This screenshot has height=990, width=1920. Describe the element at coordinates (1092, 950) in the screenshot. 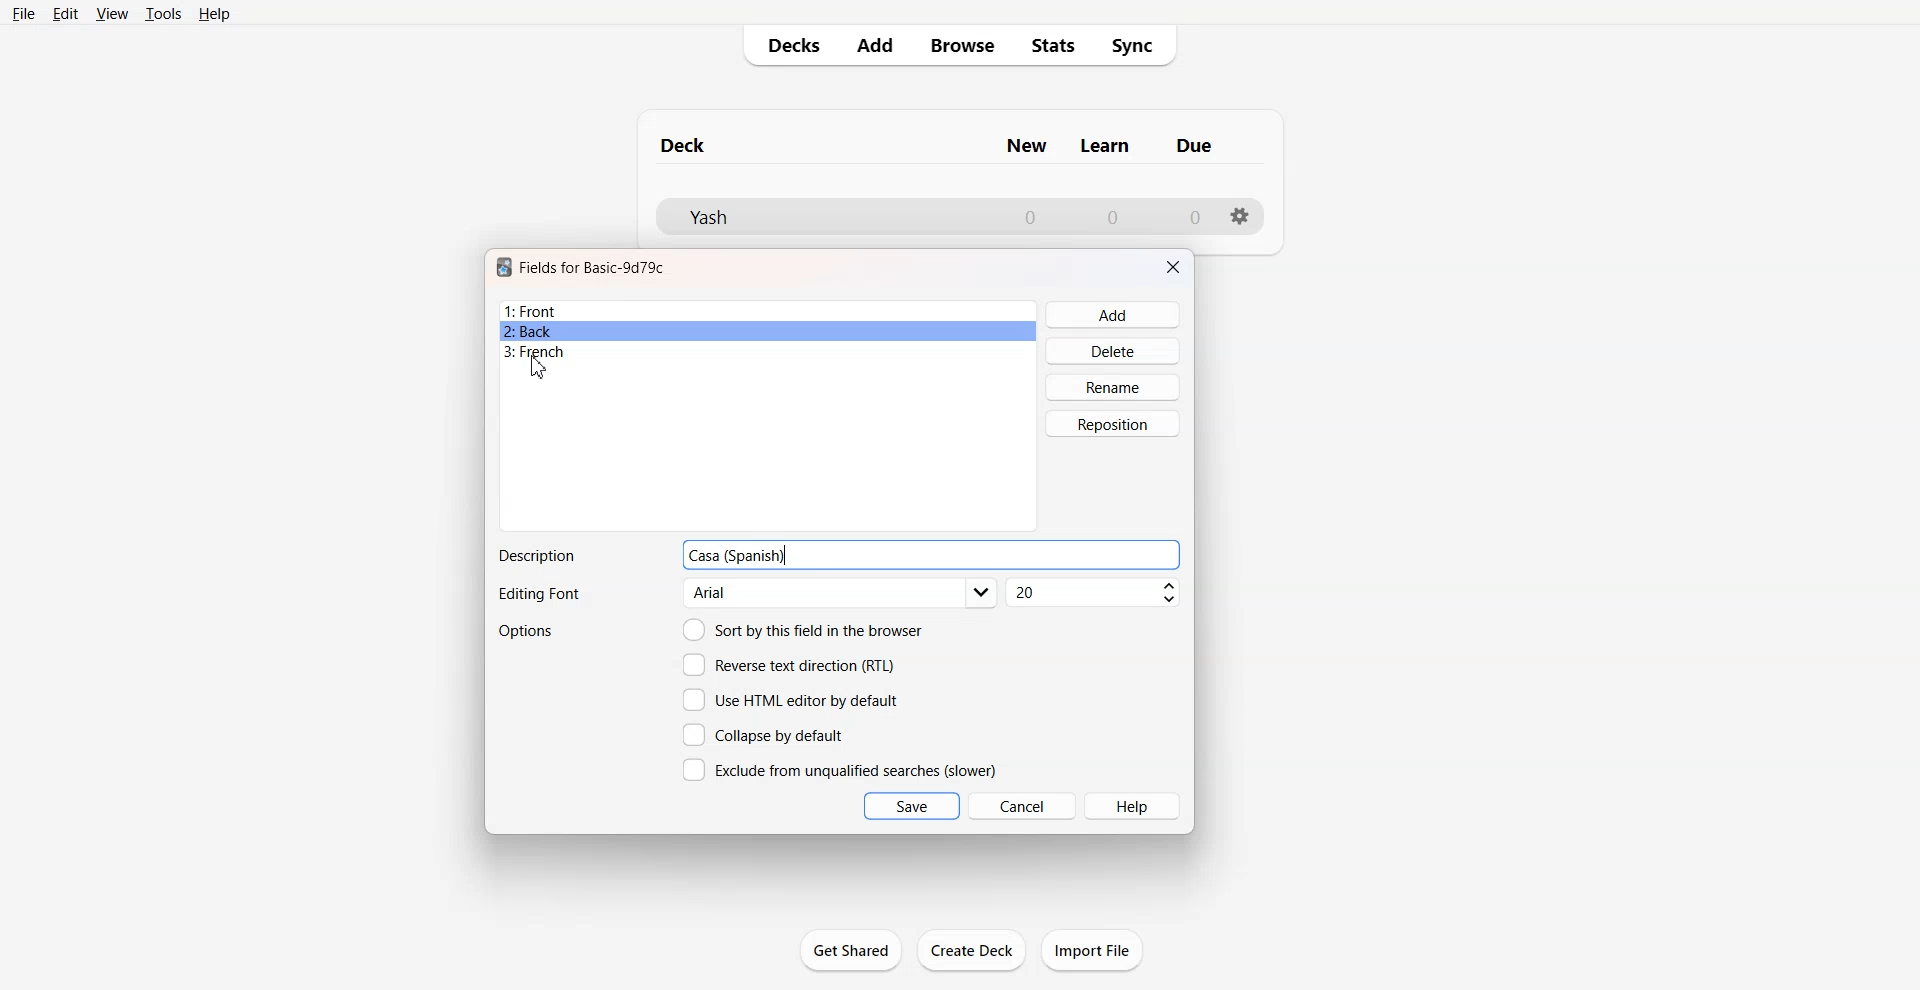

I see `Import File` at that location.